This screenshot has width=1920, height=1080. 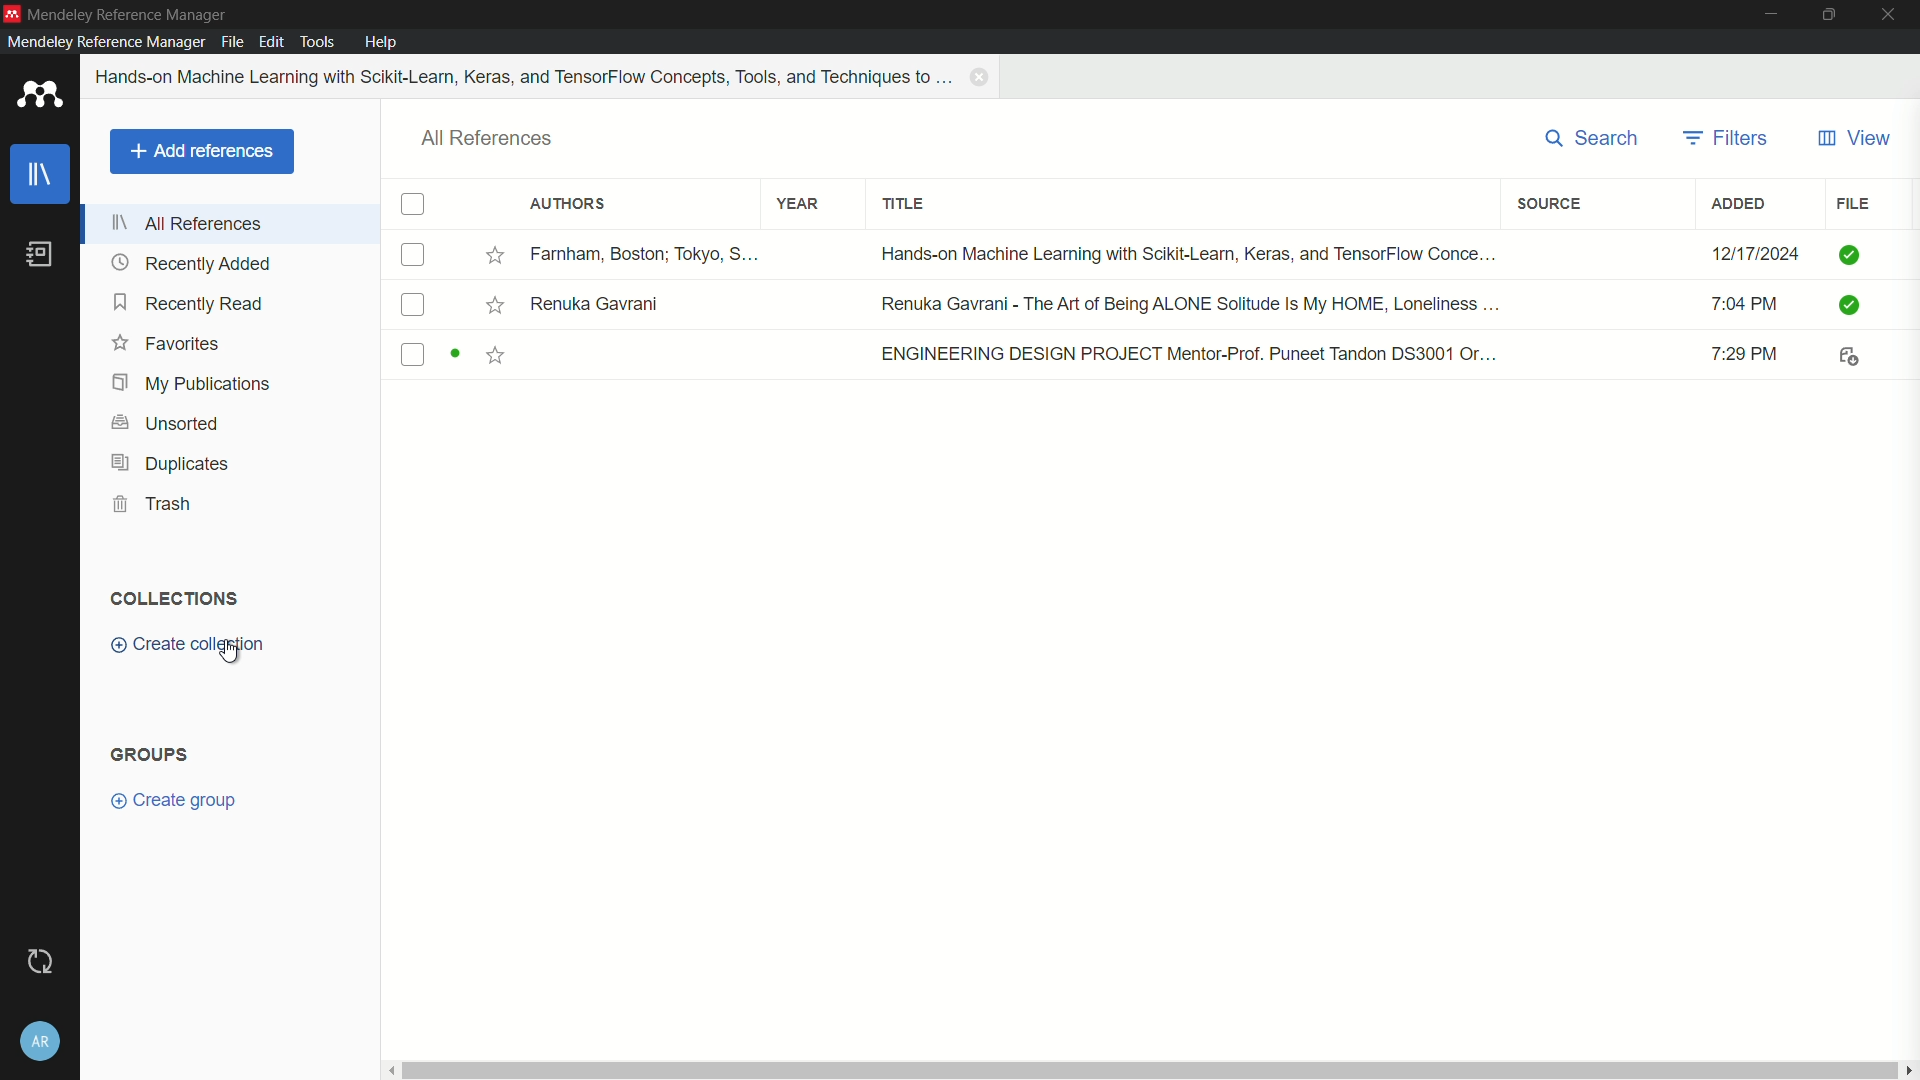 I want to click on book name, so click(x=526, y=77).